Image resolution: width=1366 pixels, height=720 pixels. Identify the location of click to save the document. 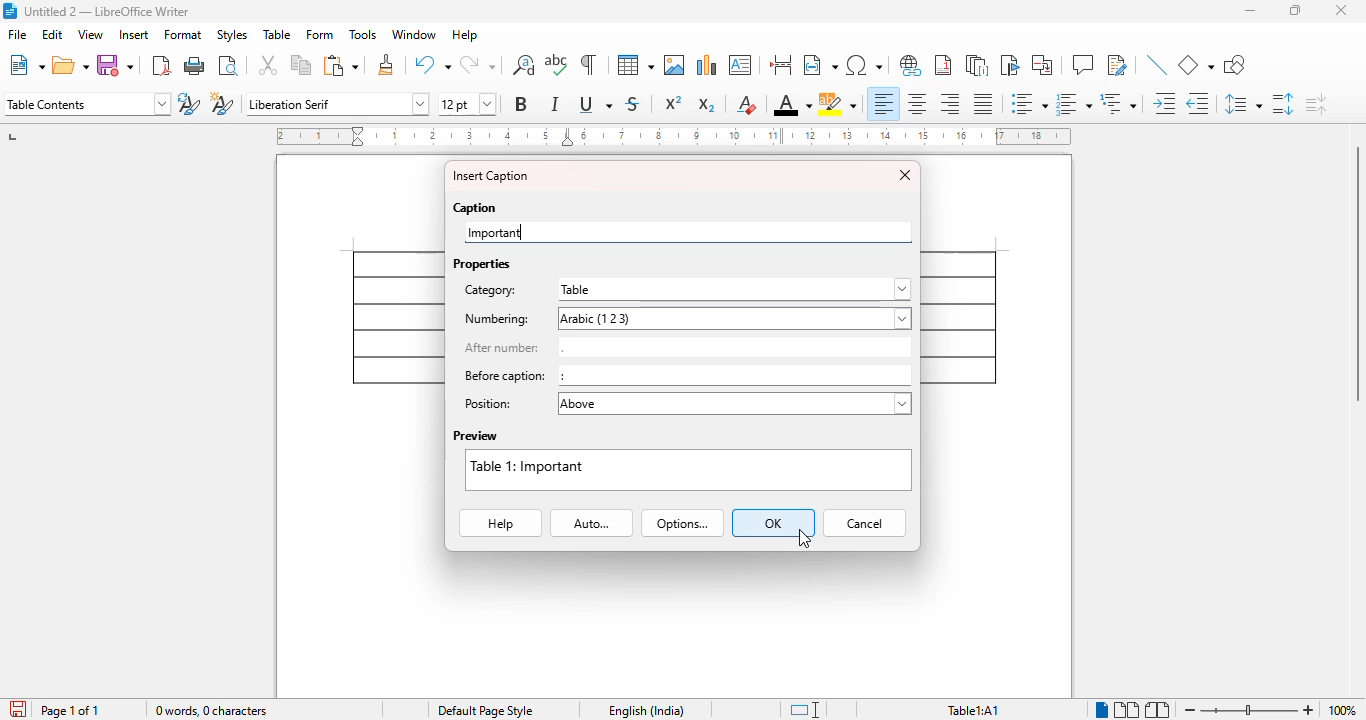
(19, 709).